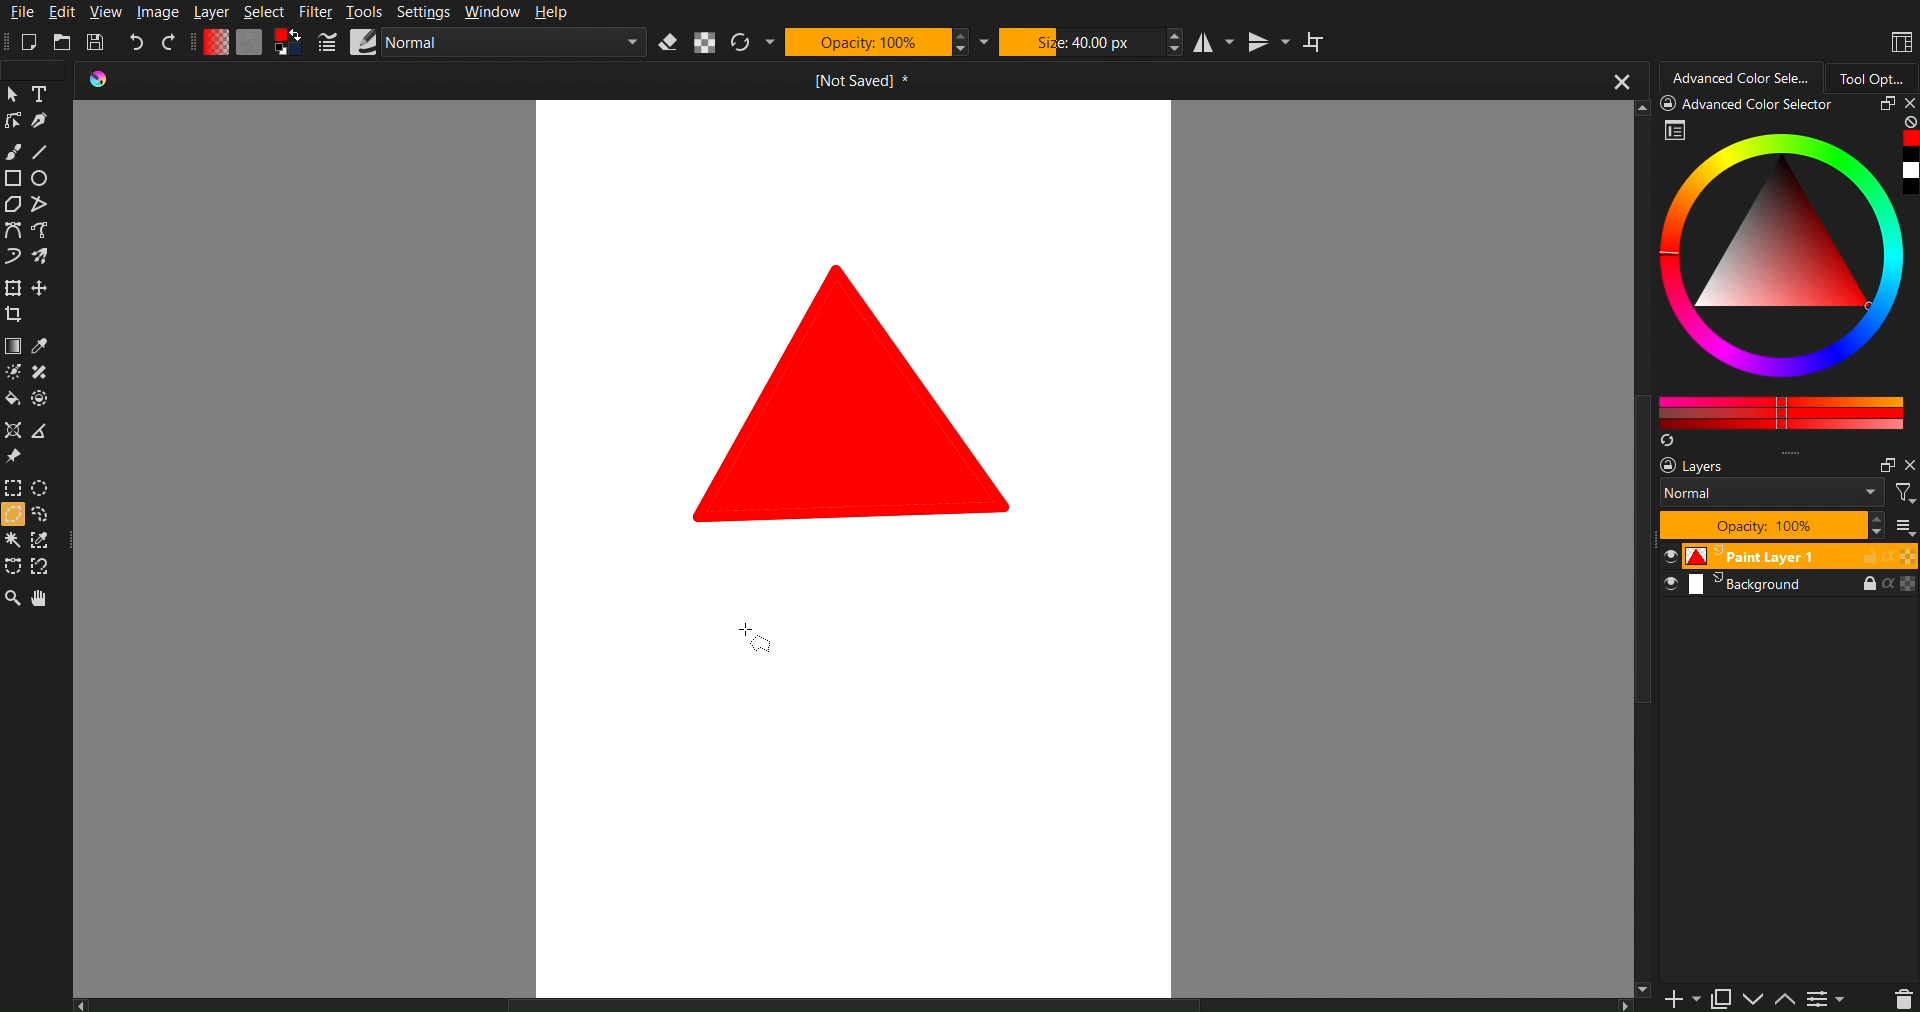 This screenshot has width=1920, height=1012. I want to click on Brush, so click(16, 151).